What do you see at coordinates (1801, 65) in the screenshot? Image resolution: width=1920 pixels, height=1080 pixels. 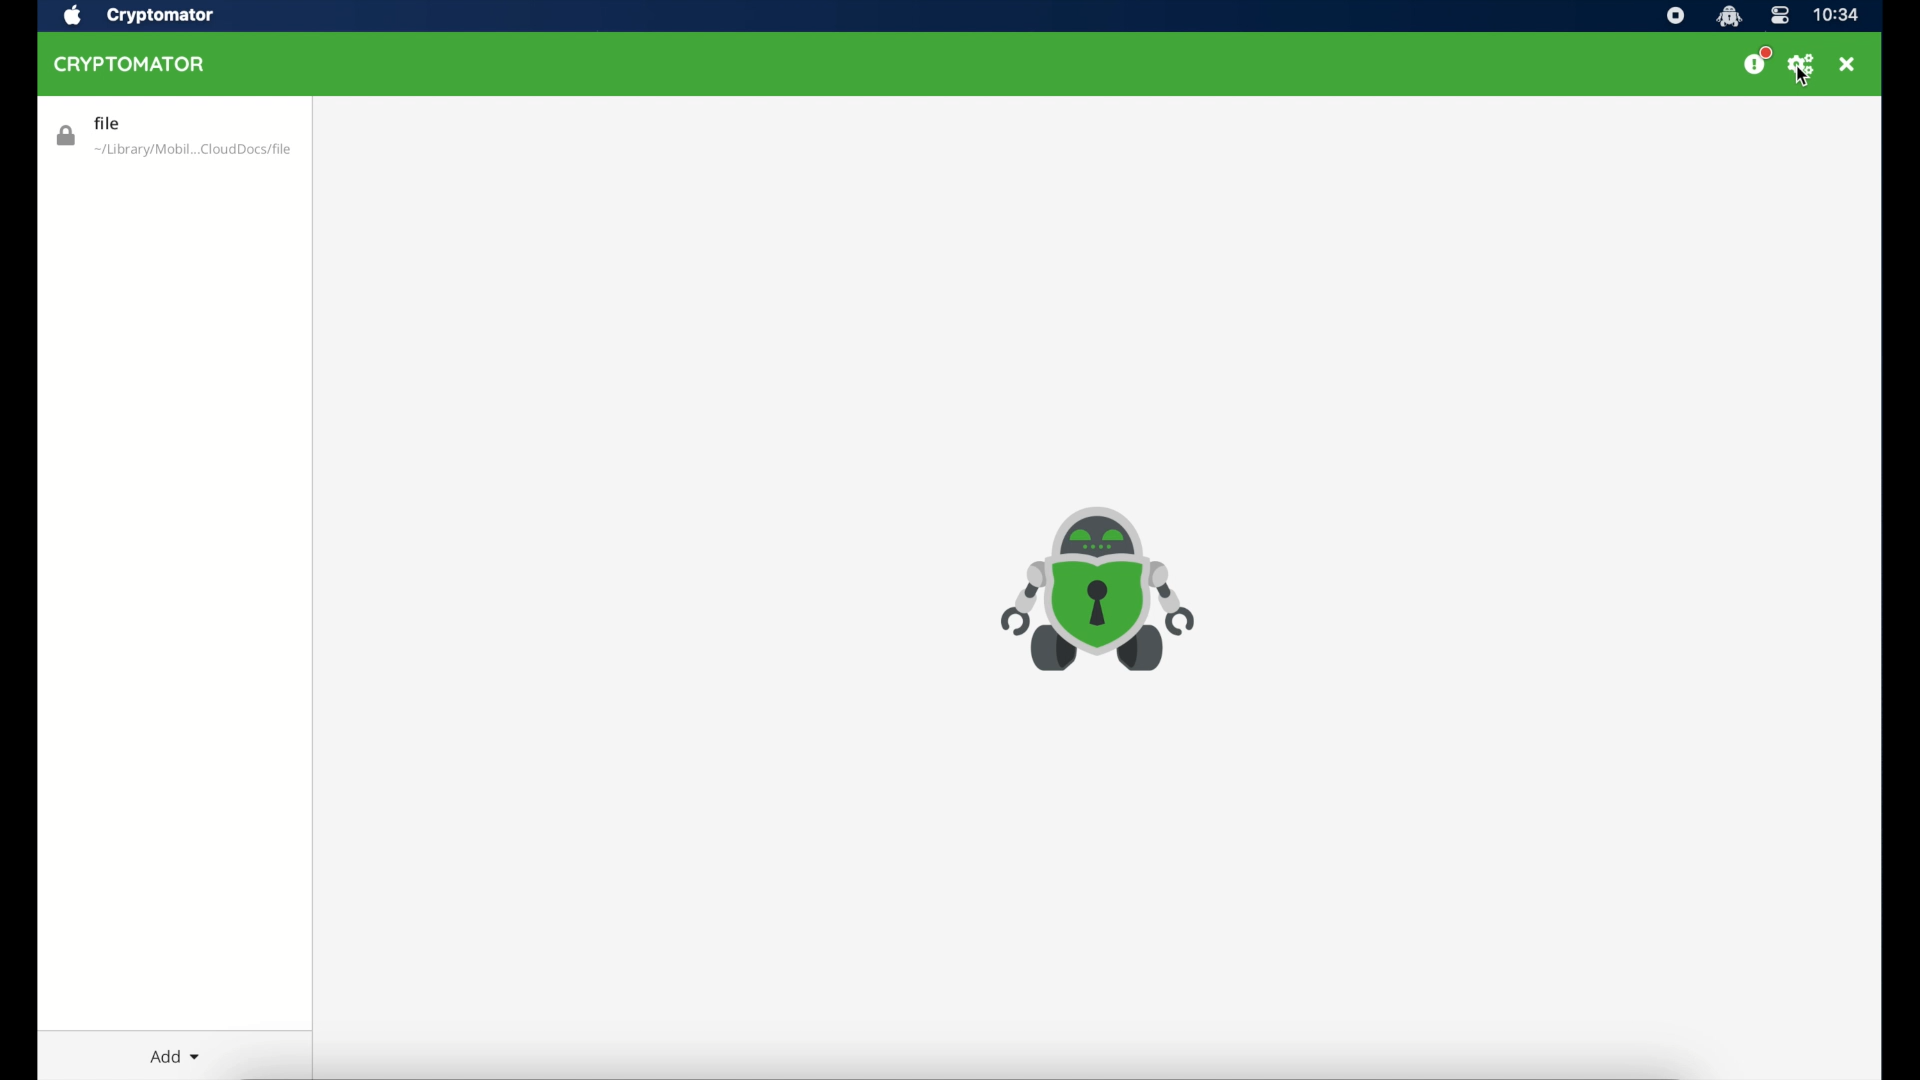 I see `preferences` at bounding box center [1801, 65].